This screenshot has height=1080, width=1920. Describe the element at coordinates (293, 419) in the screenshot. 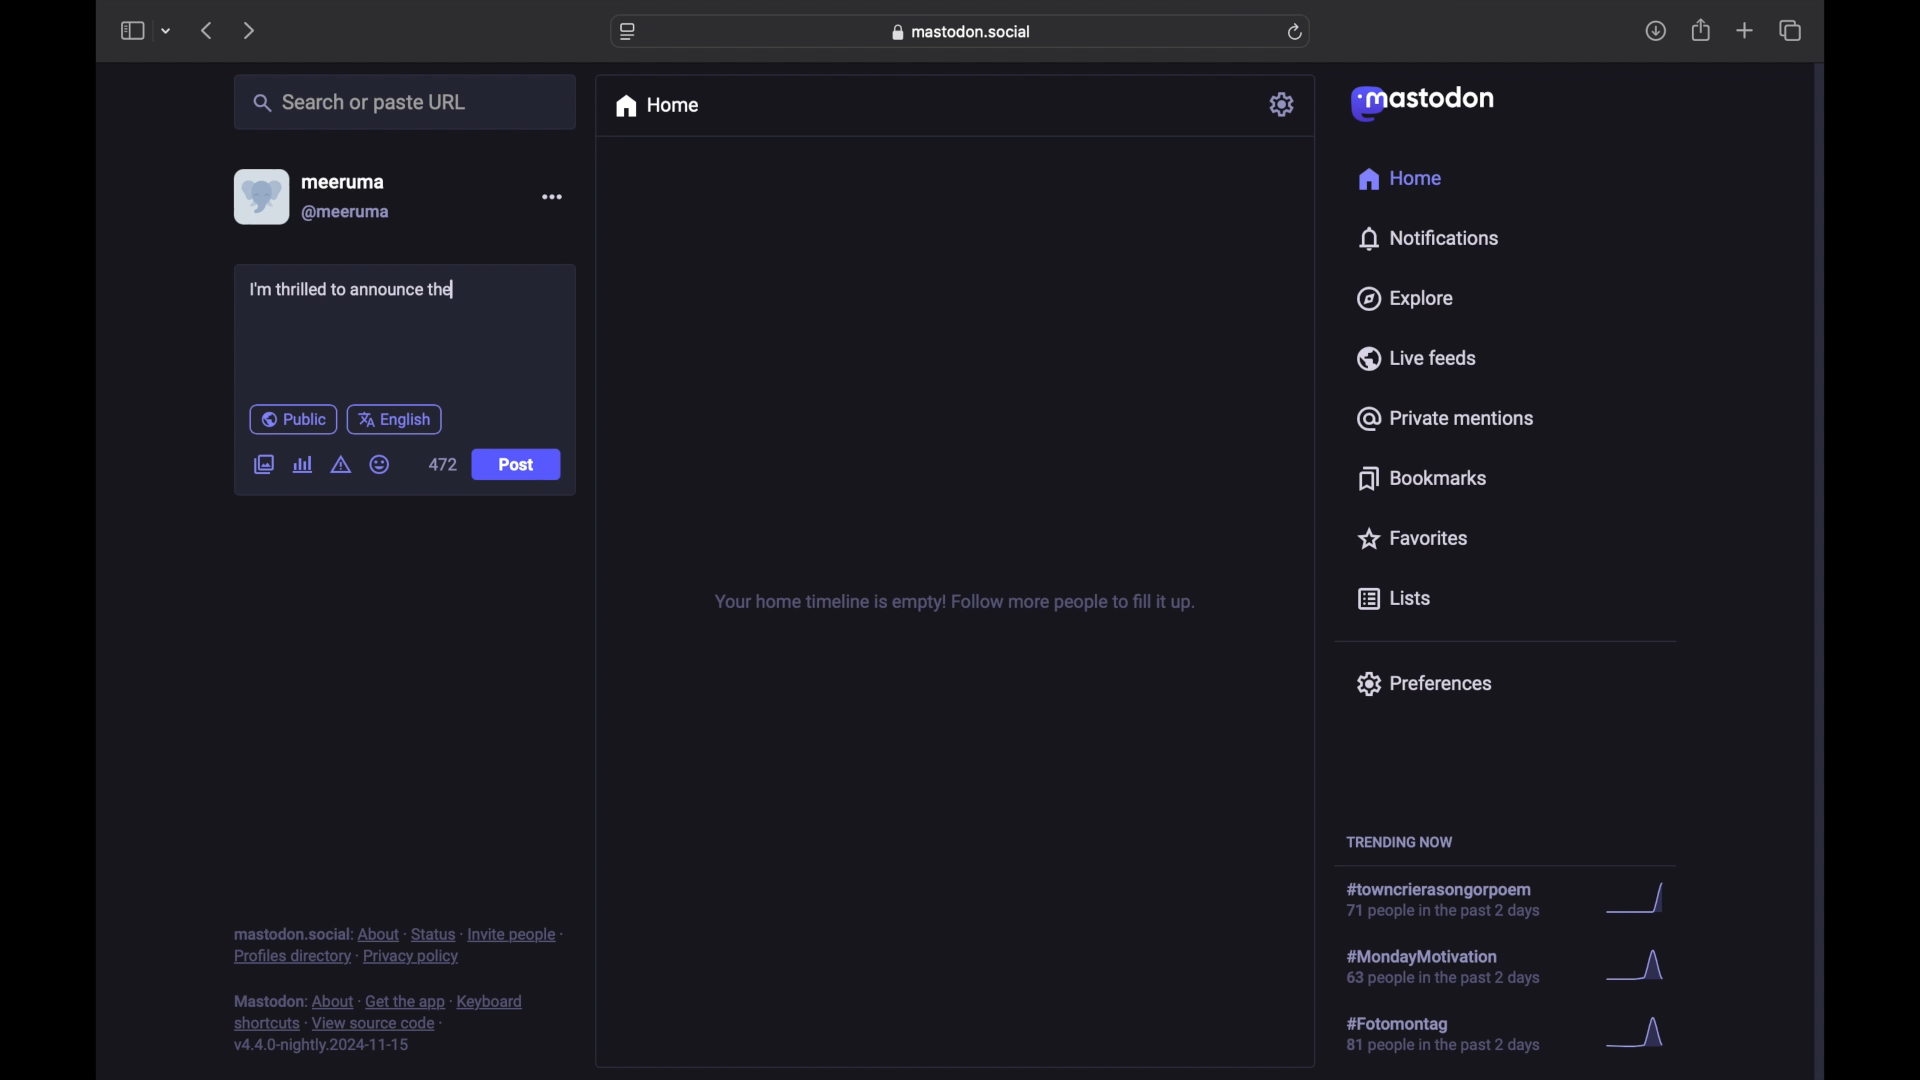

I see `public` at that location.